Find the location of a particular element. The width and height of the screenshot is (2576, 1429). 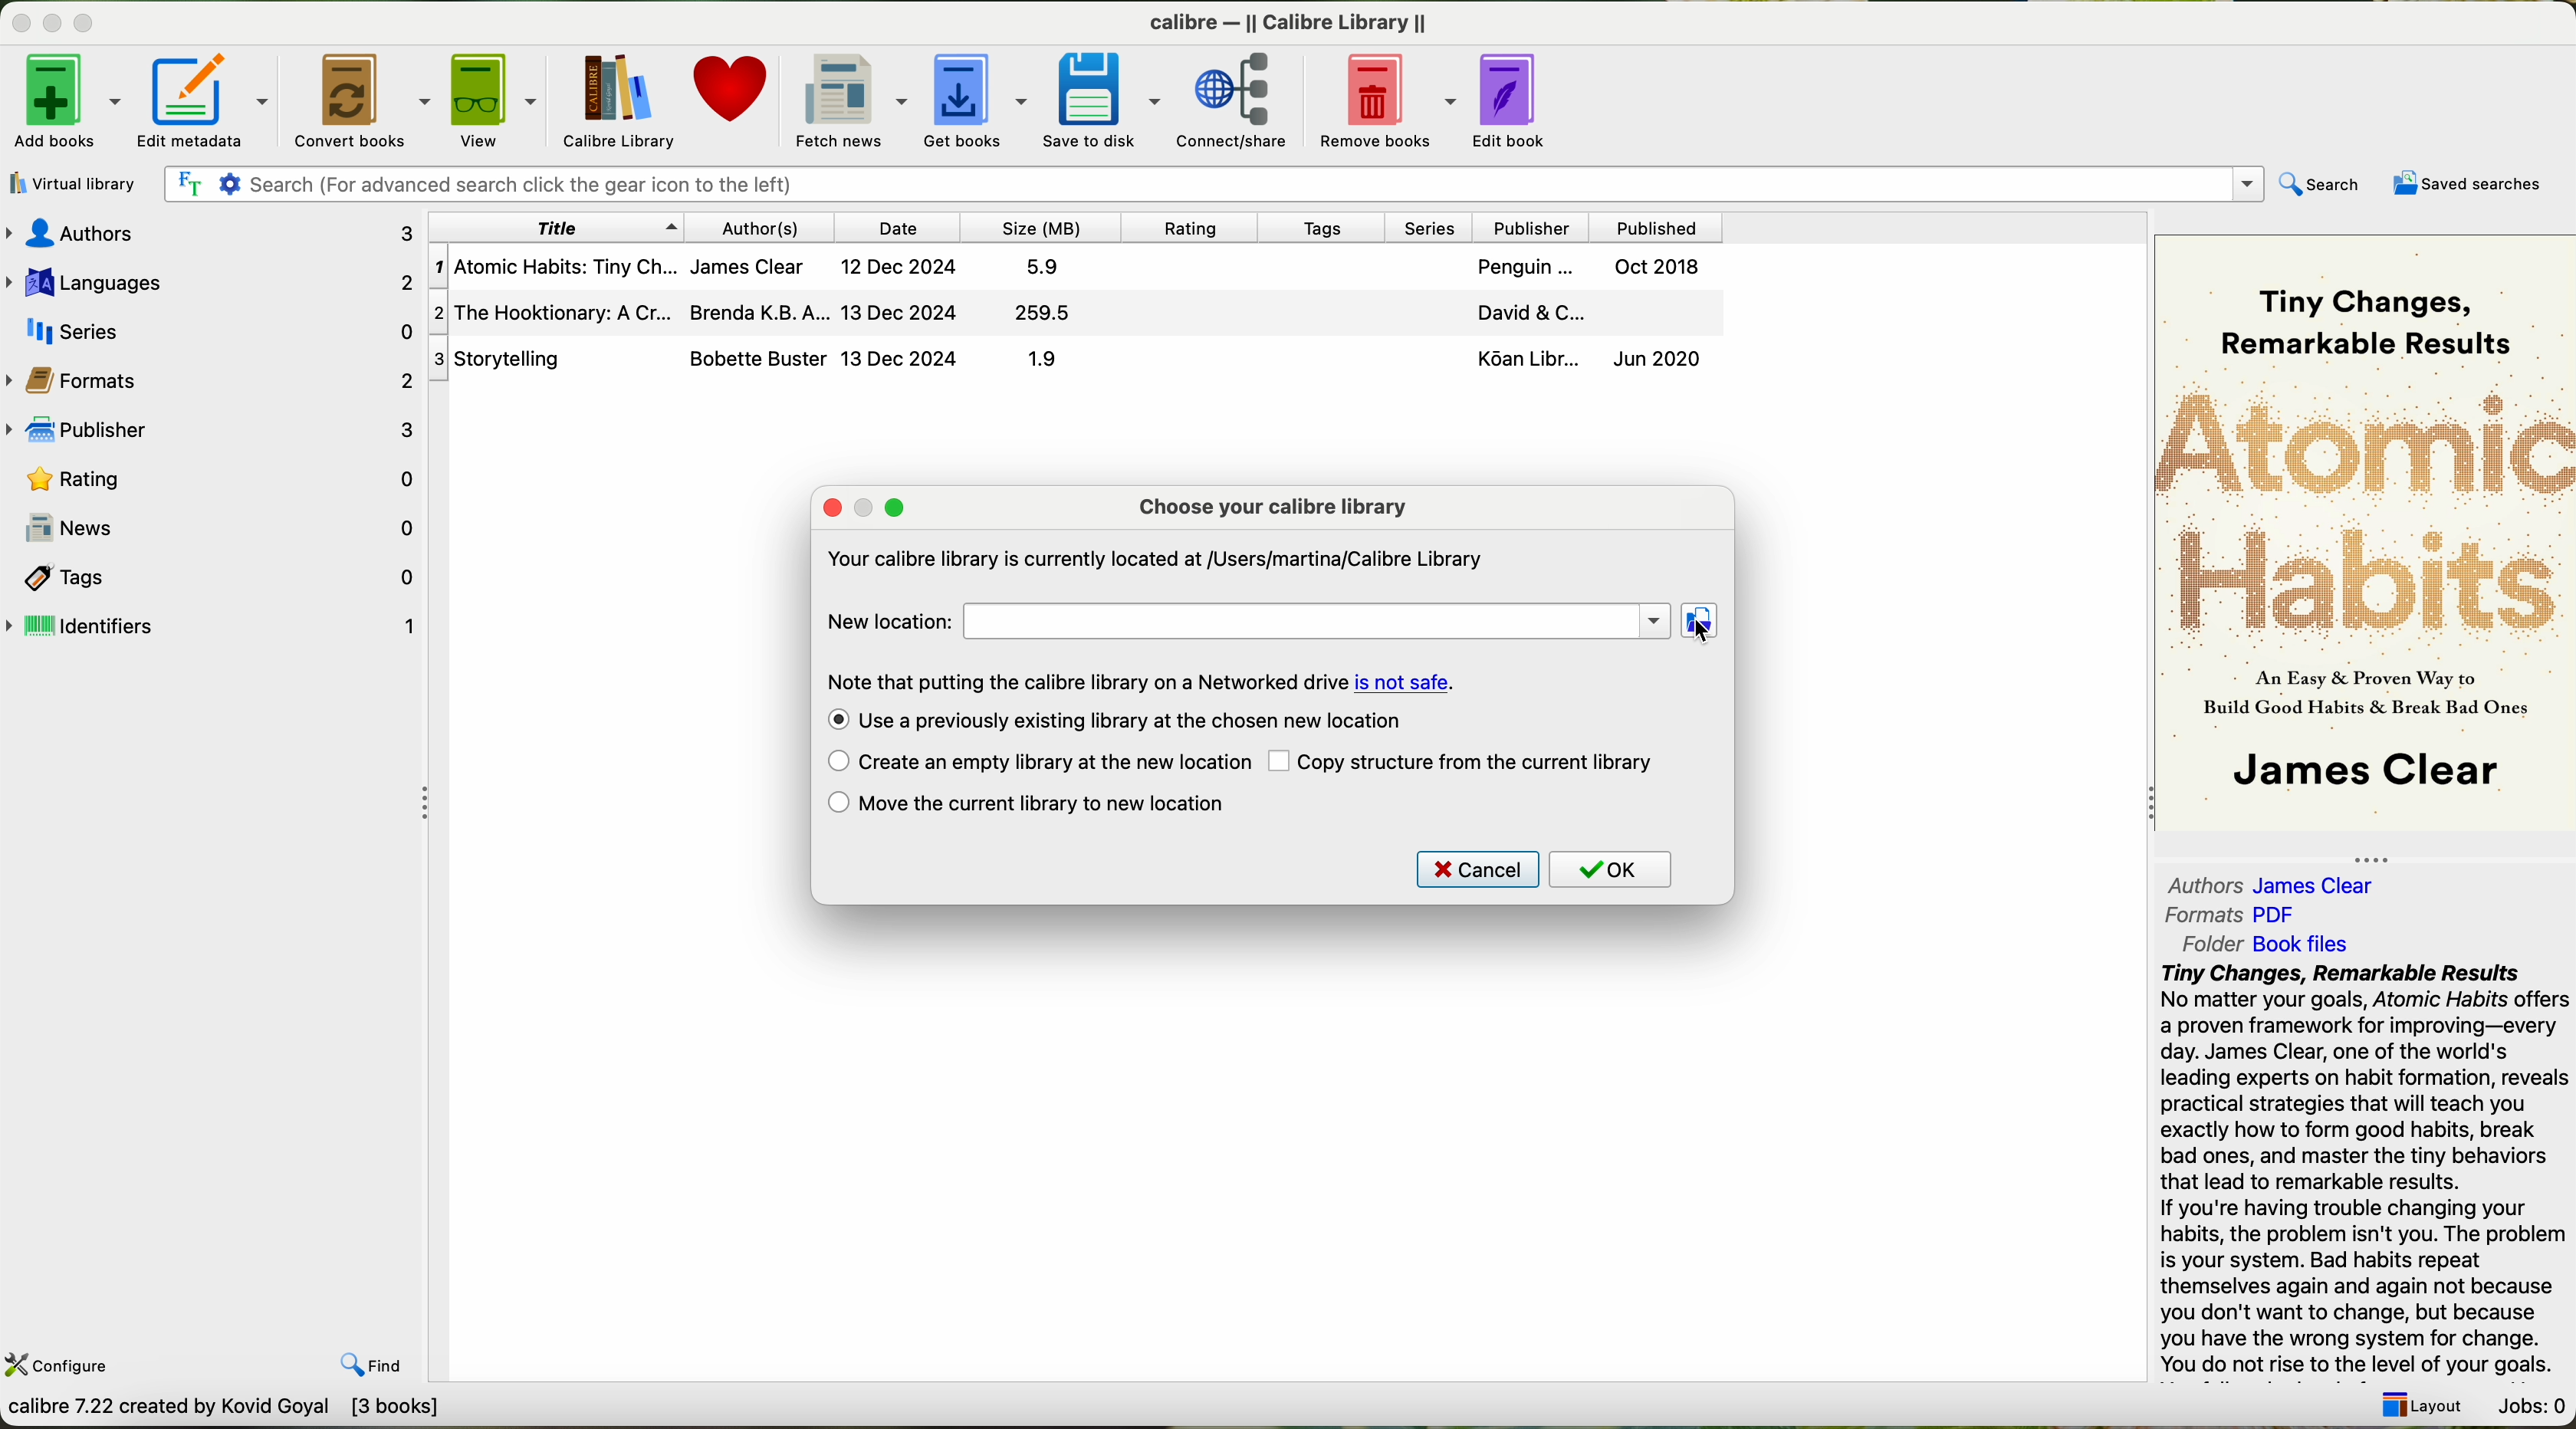

minimize is located at coordinates (865, 506).